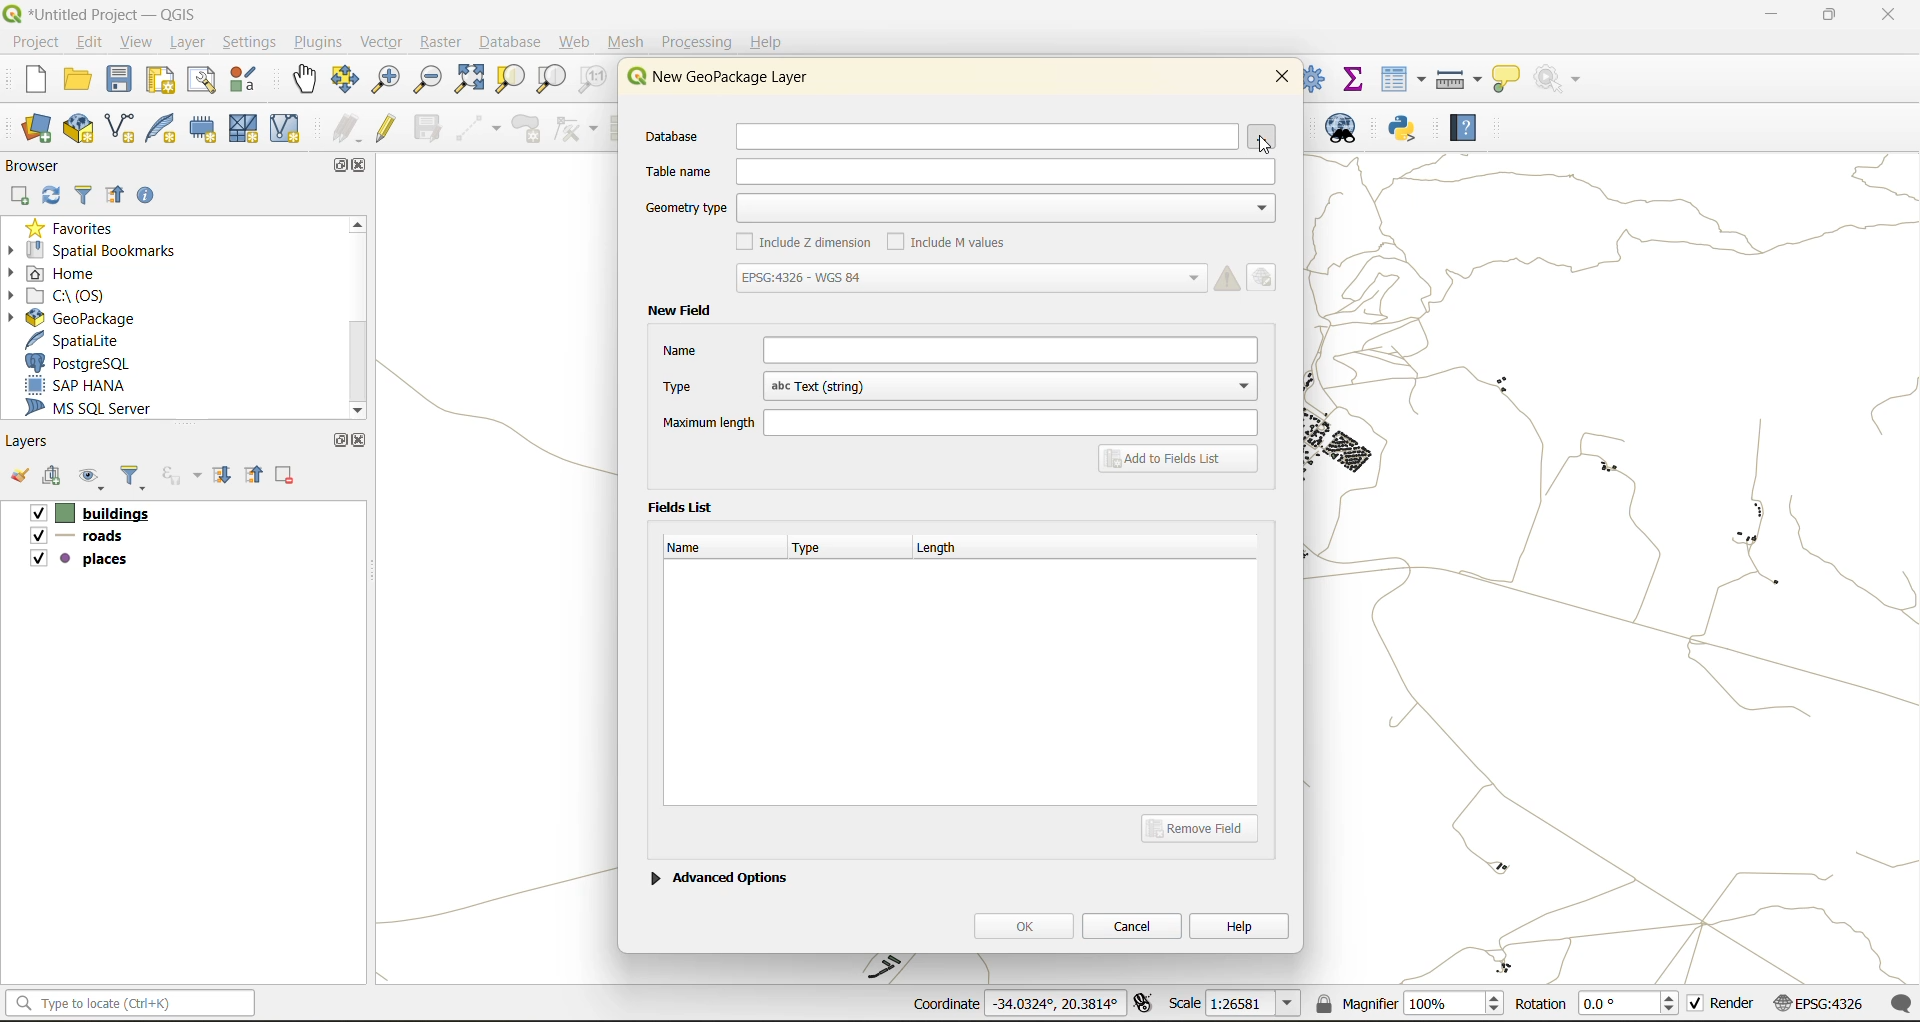 The height and width of the screenshot is (1022, 1920). I want to click on vector, so click(381, 42).